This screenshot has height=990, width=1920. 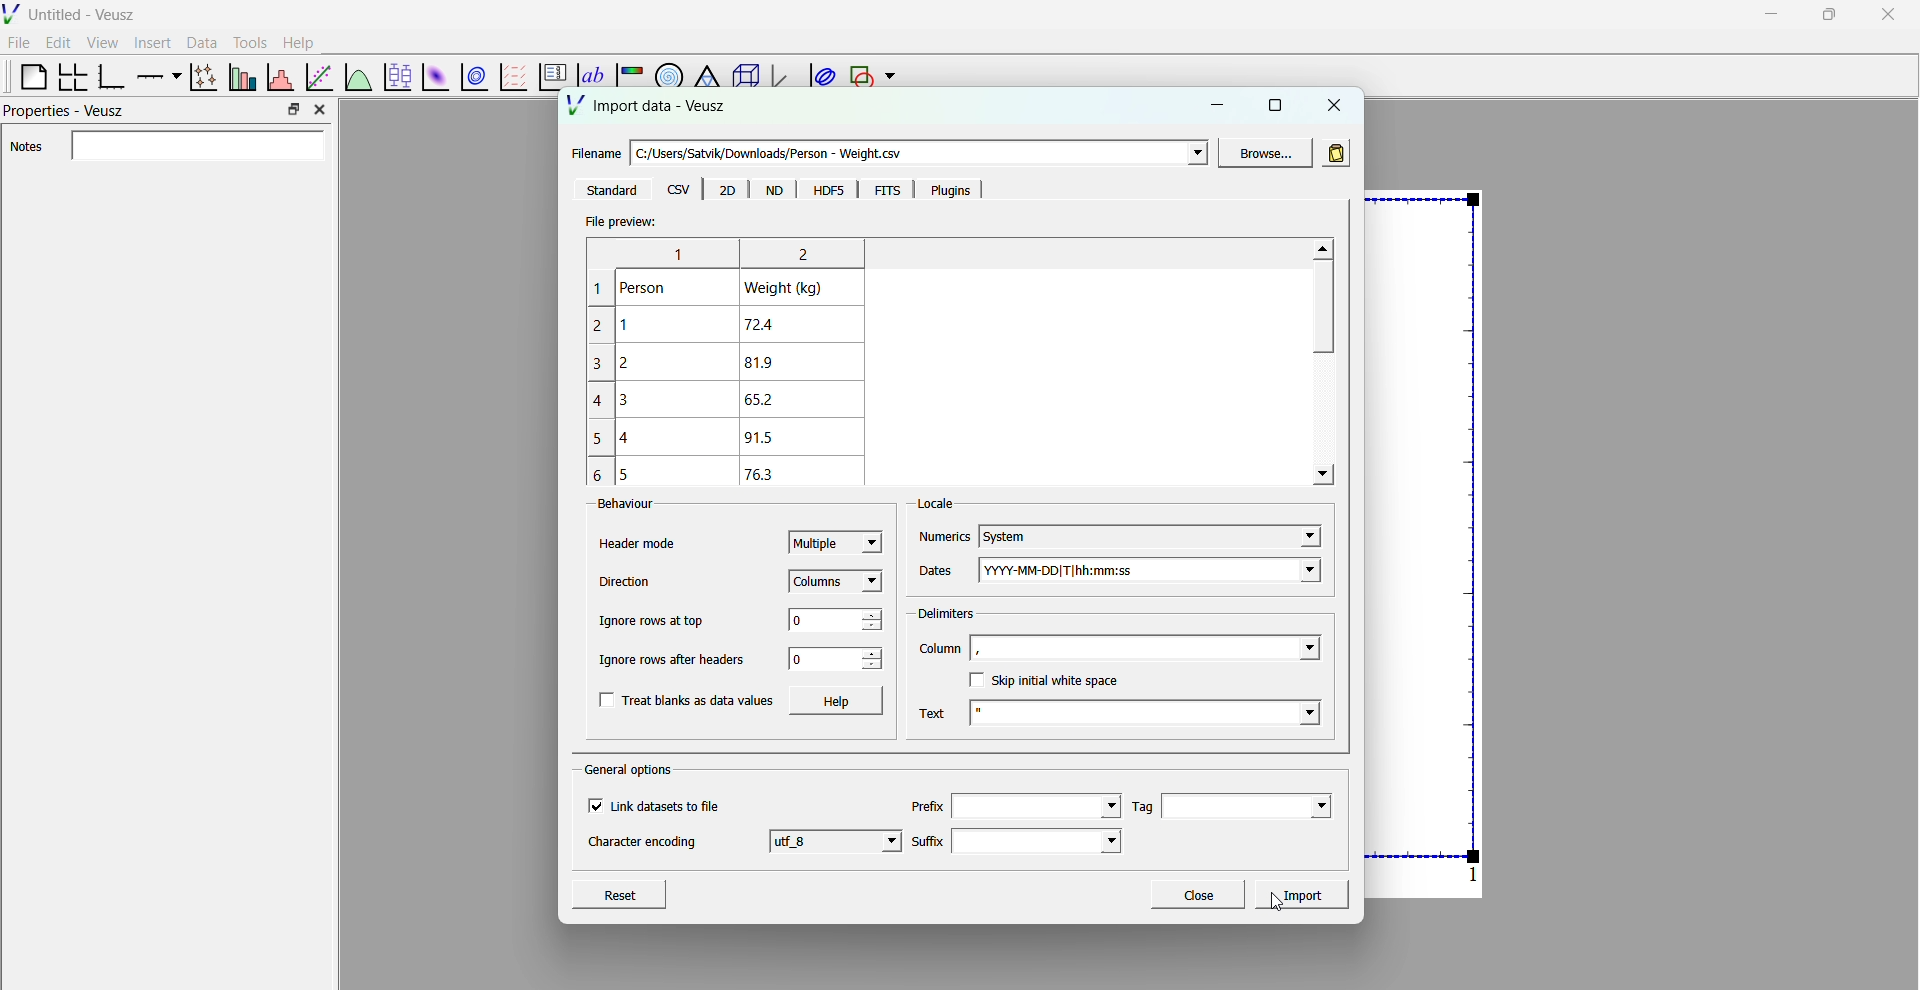 I want to click on Read in data from clipboard, so click(x=1339, y=150).